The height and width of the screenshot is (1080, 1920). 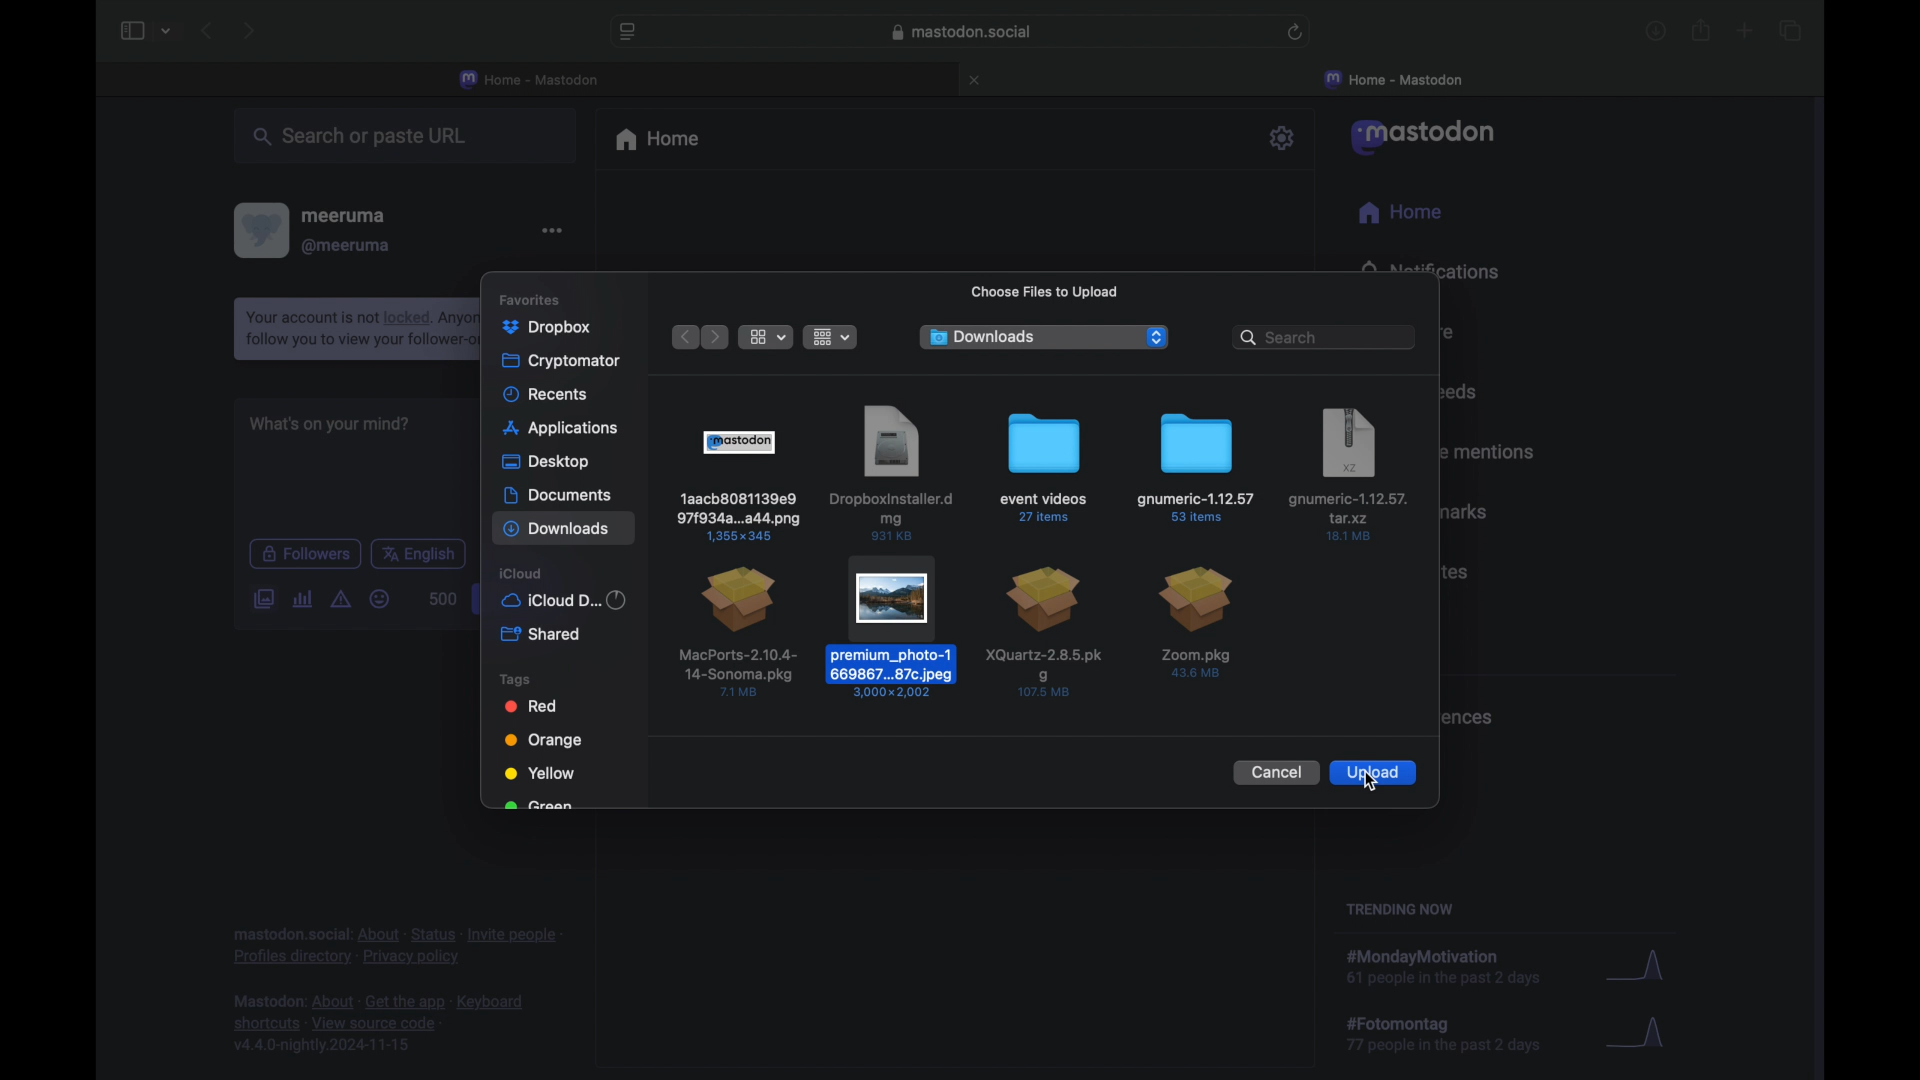 I want to click on hashtag trend, so click(x=1458, y=963).